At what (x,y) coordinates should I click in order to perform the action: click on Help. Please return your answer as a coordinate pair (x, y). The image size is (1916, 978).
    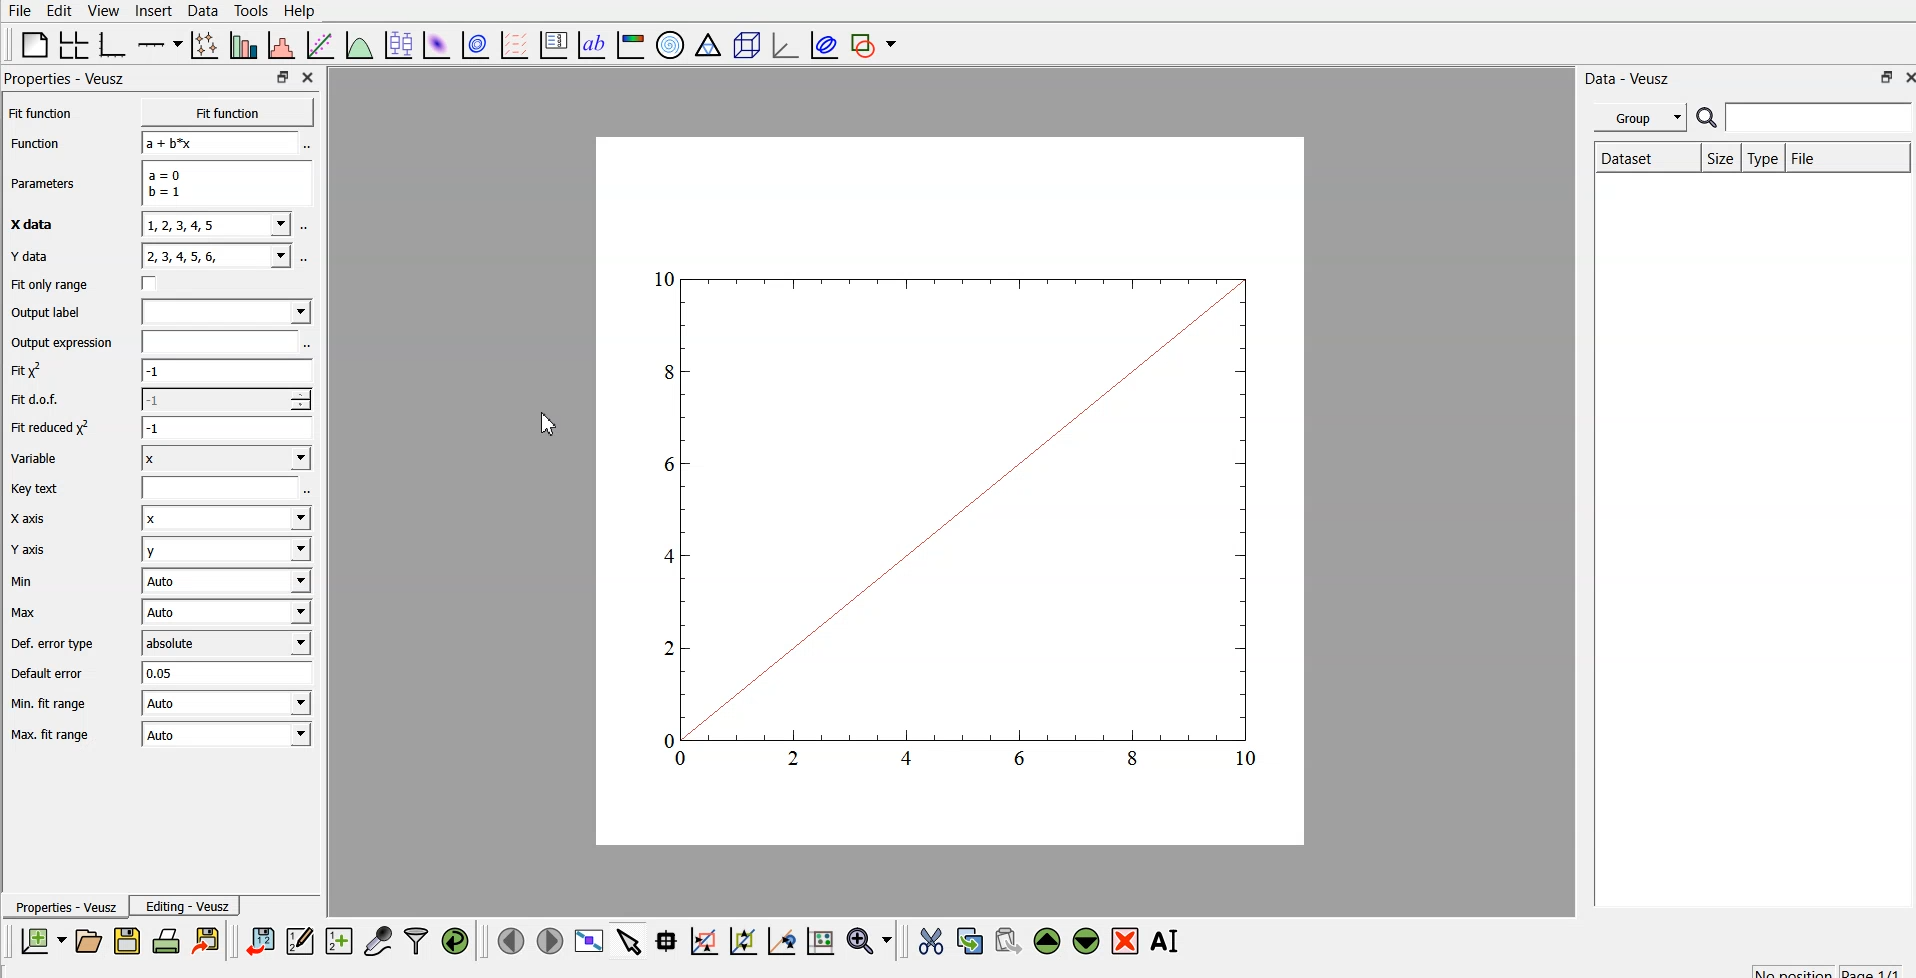
    Looking at the image, I should click on (300, 9).